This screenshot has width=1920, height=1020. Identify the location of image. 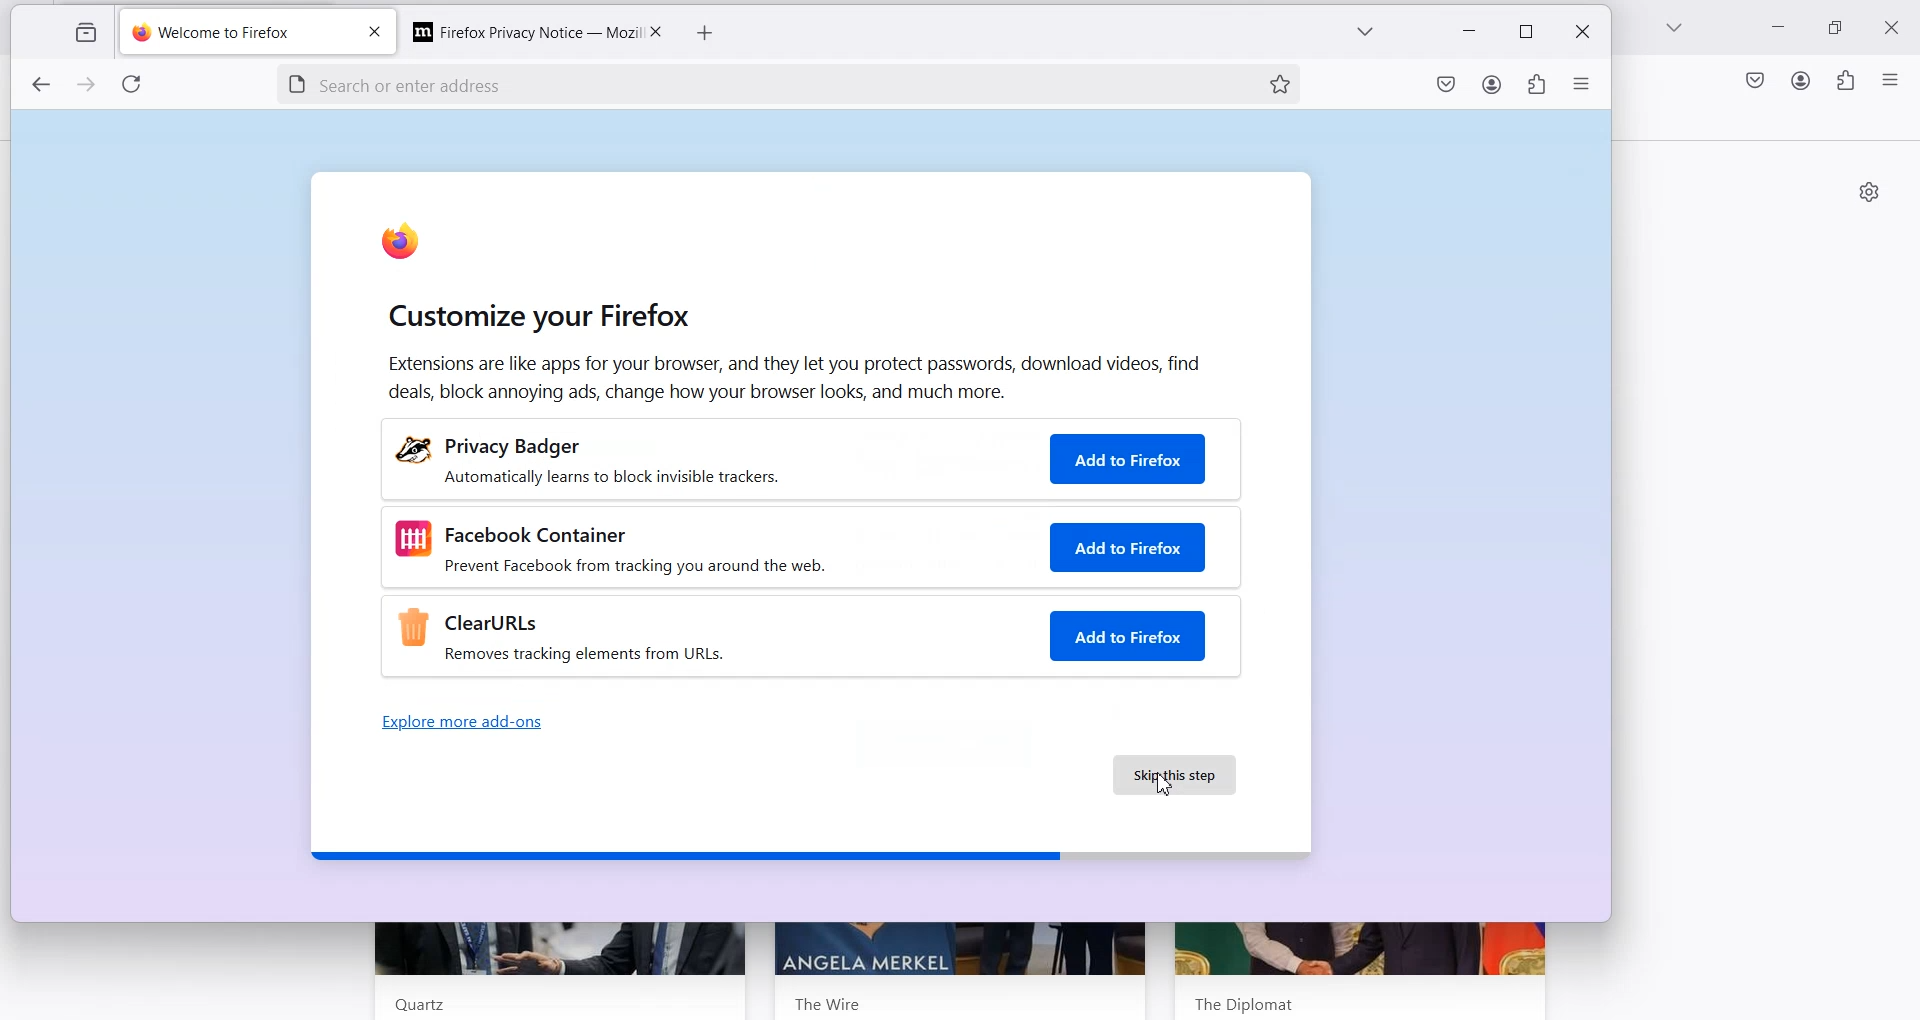
(410, 627).